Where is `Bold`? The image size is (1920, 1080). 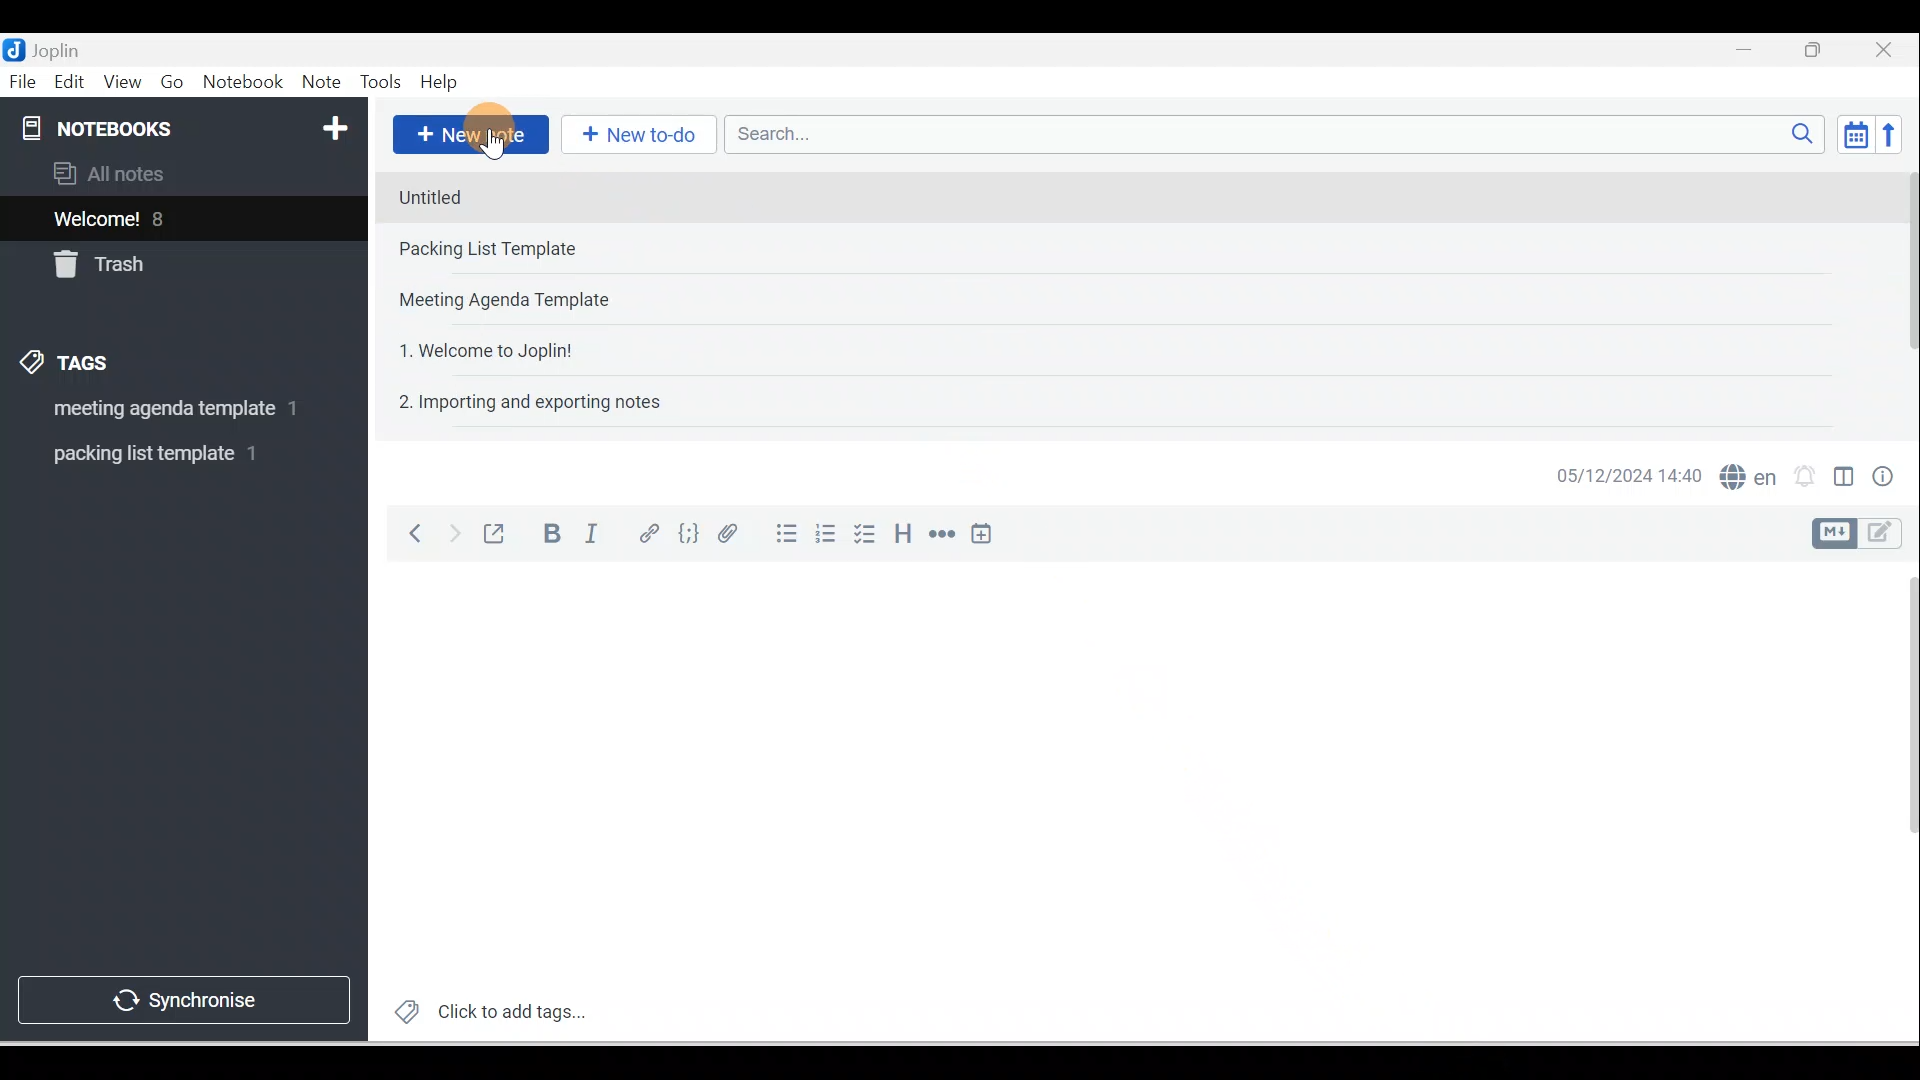 Bold is located at coordinates (549, 534).